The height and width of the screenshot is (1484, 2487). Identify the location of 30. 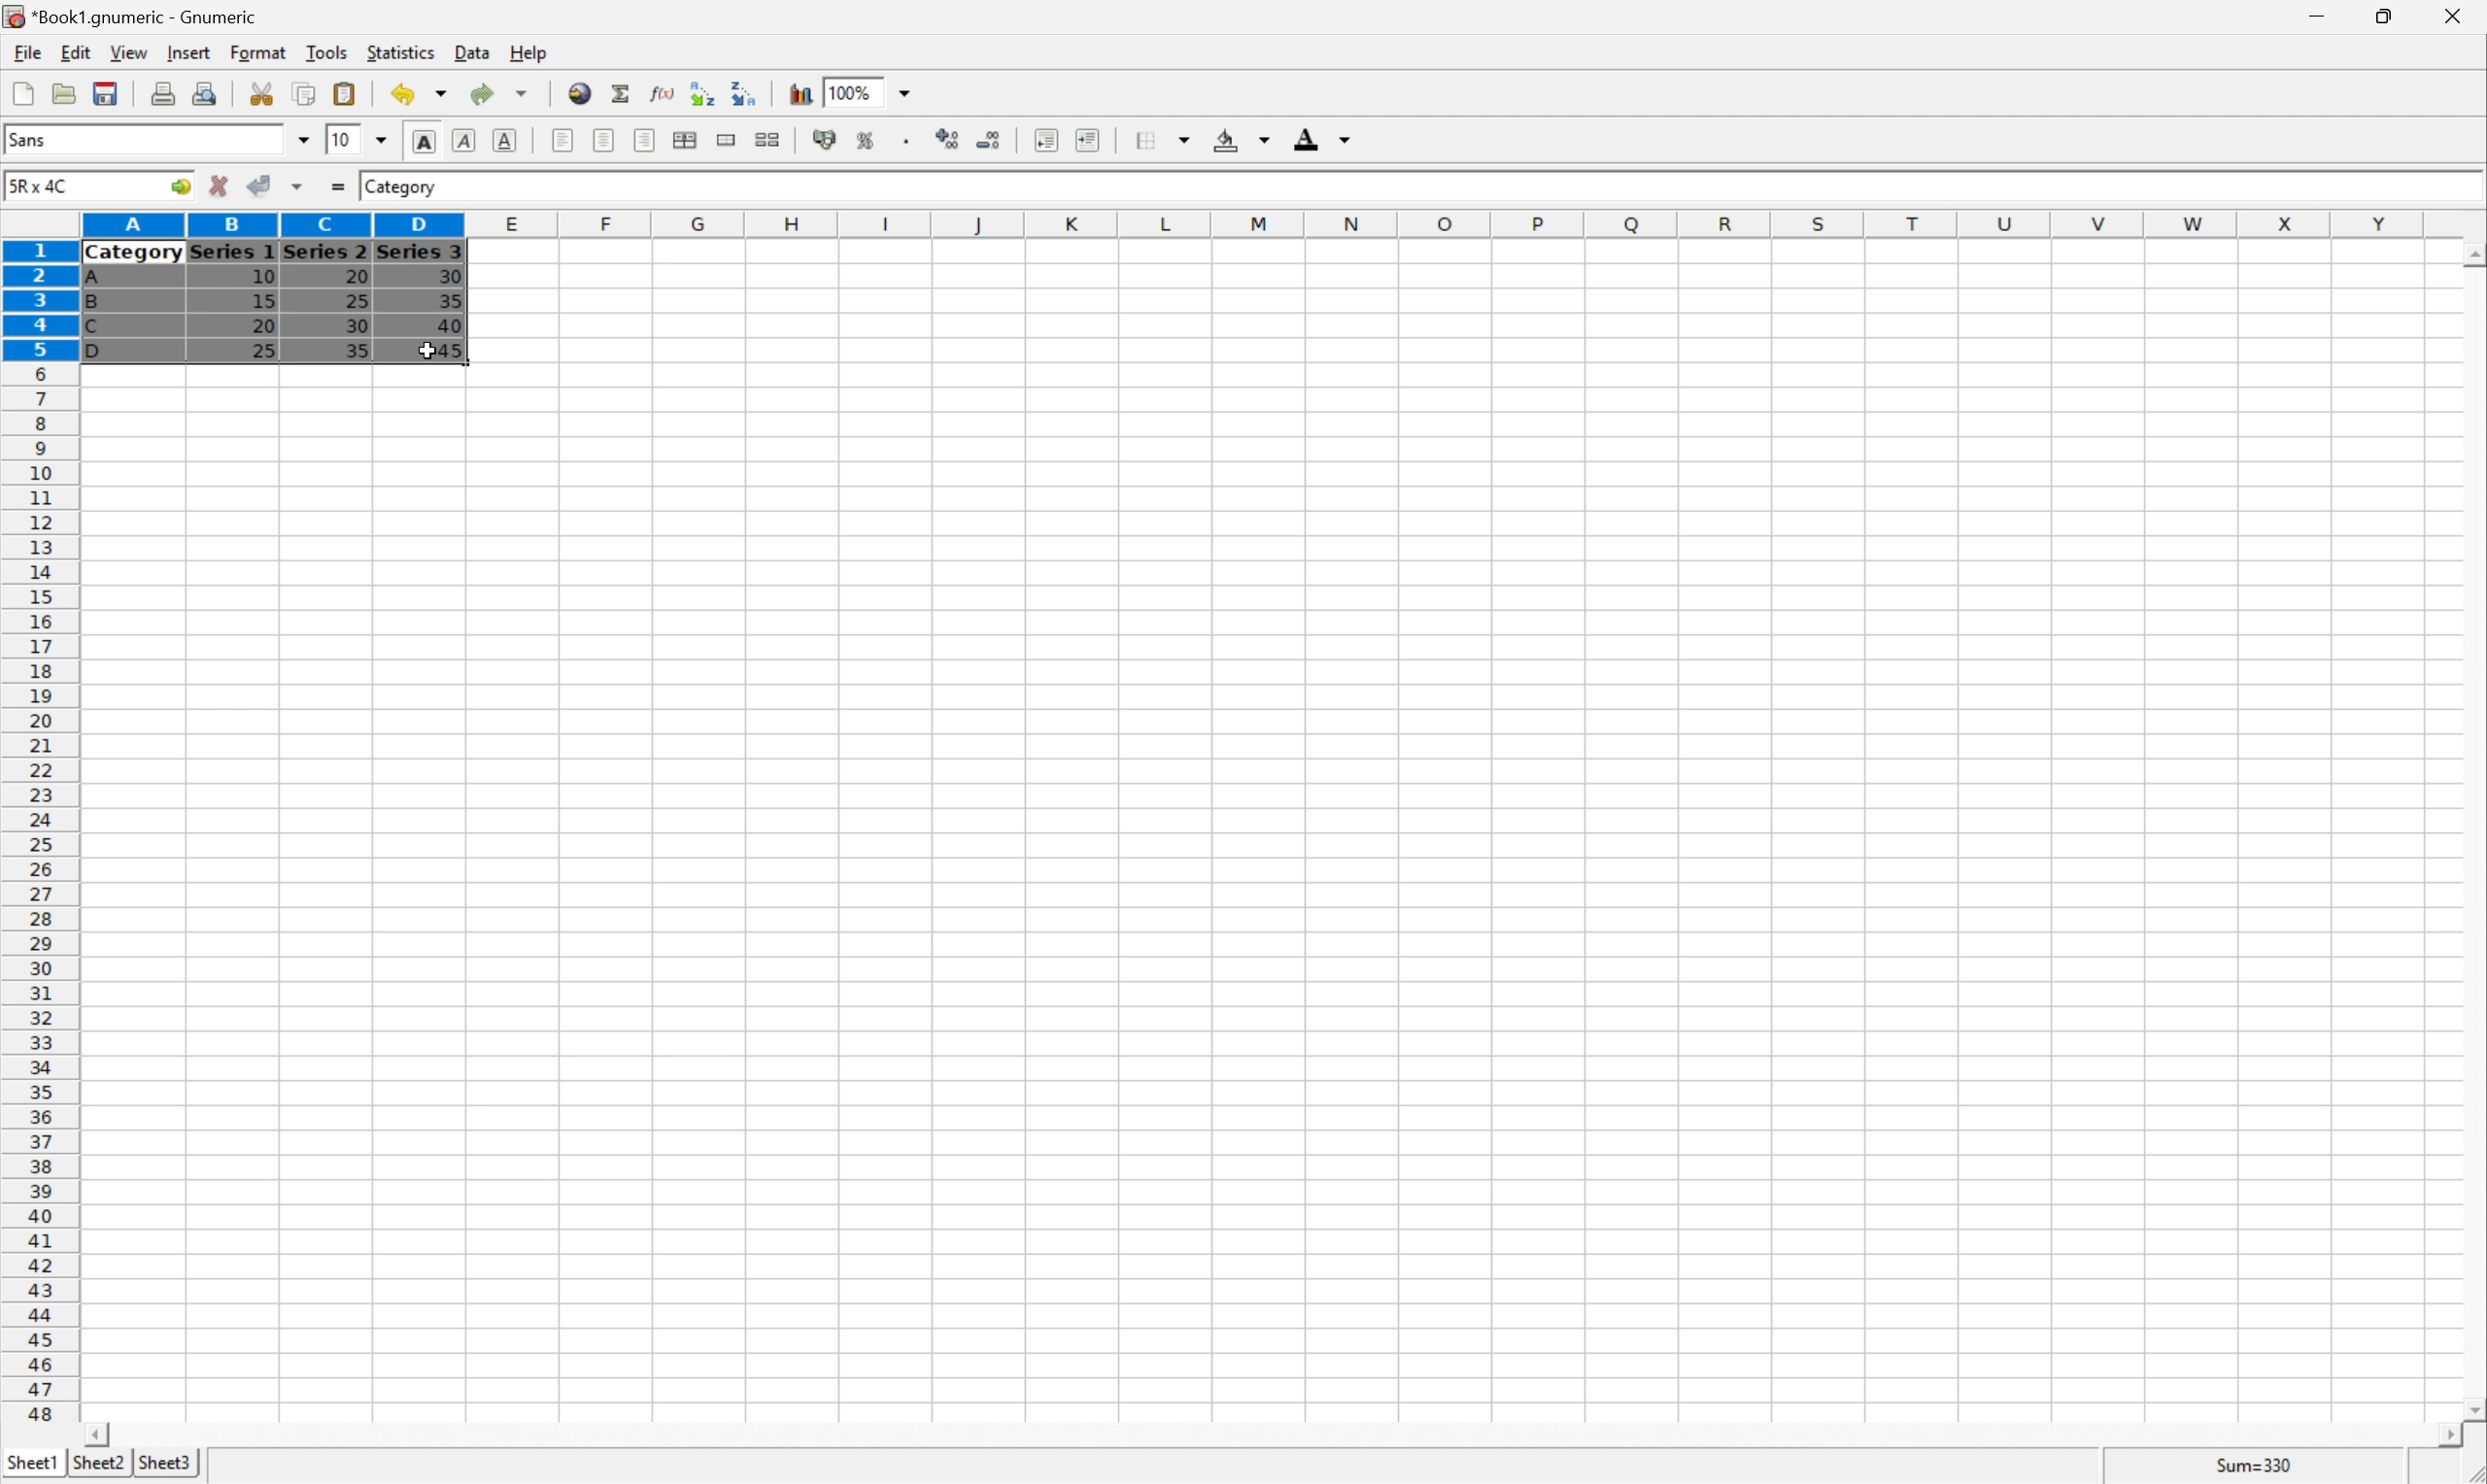
(359, 328).